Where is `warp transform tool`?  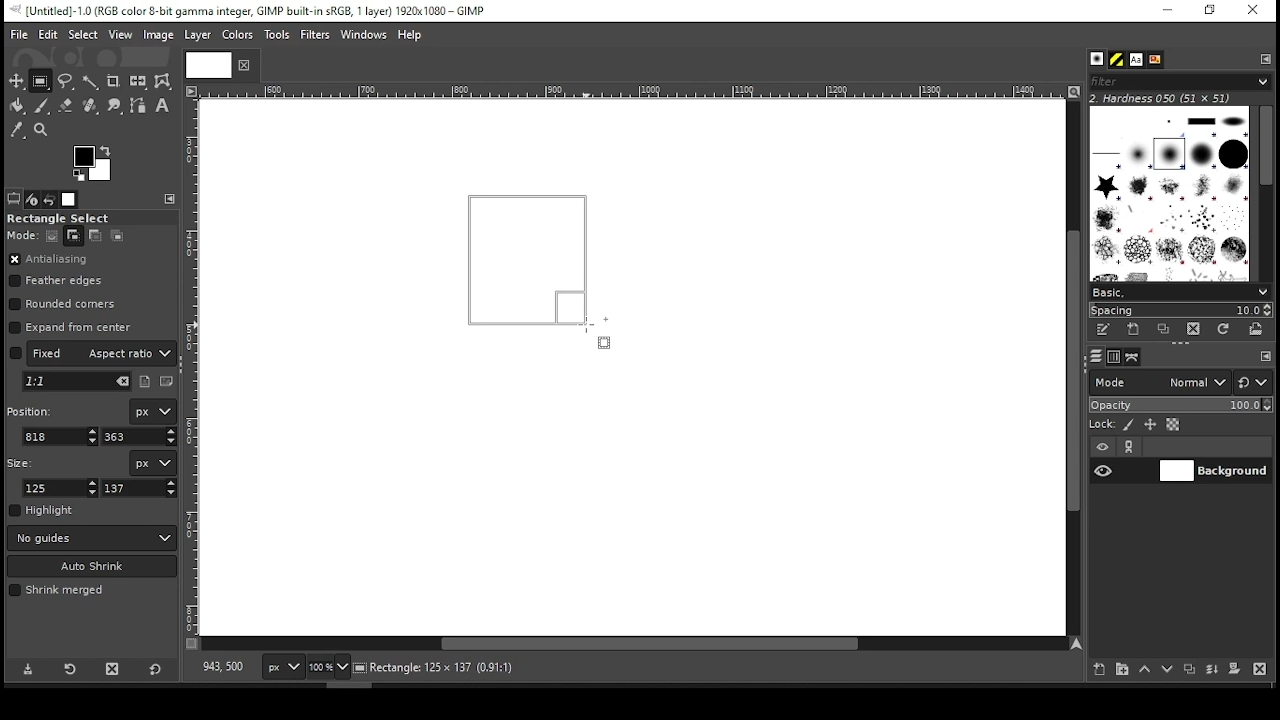 warp transform tool is located at coordinates (162, 82).